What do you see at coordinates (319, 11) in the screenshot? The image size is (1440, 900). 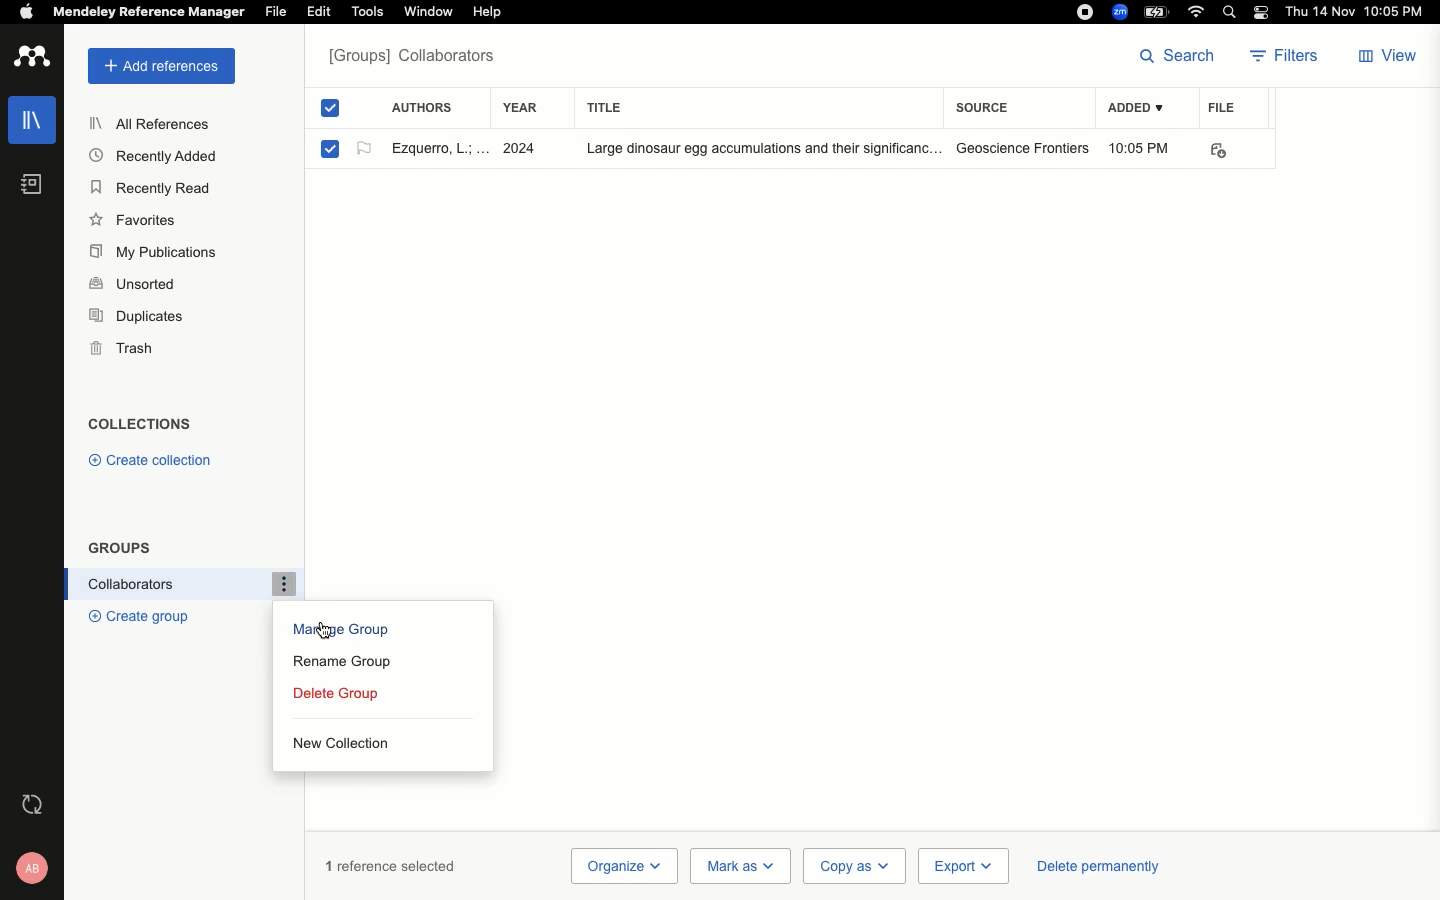 I see `Edit` at bounding box center [319, 11].